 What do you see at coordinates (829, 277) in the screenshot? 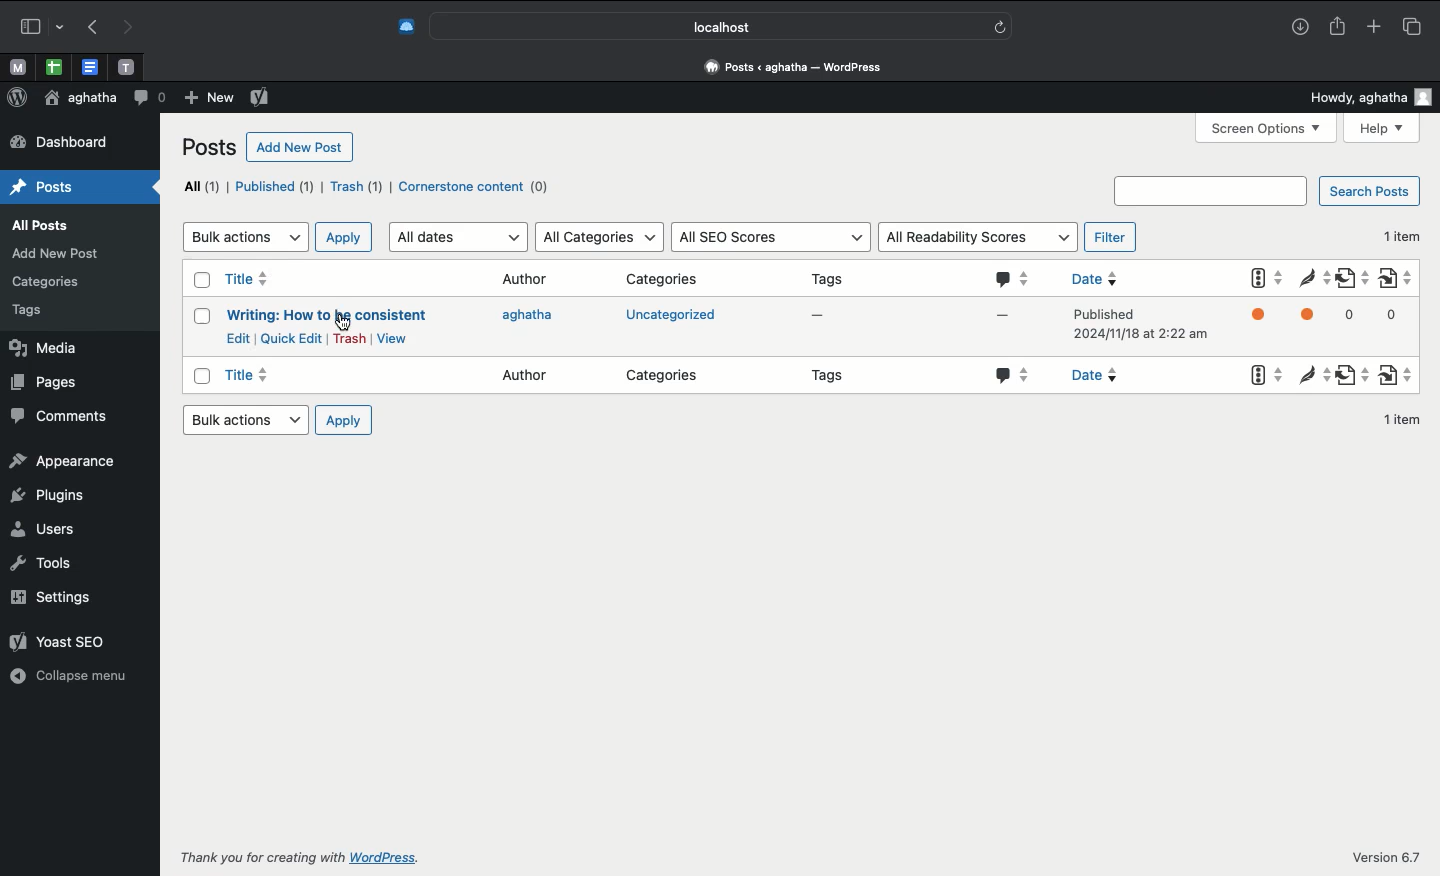
I see `Tags` at bounding box center [829, 277].